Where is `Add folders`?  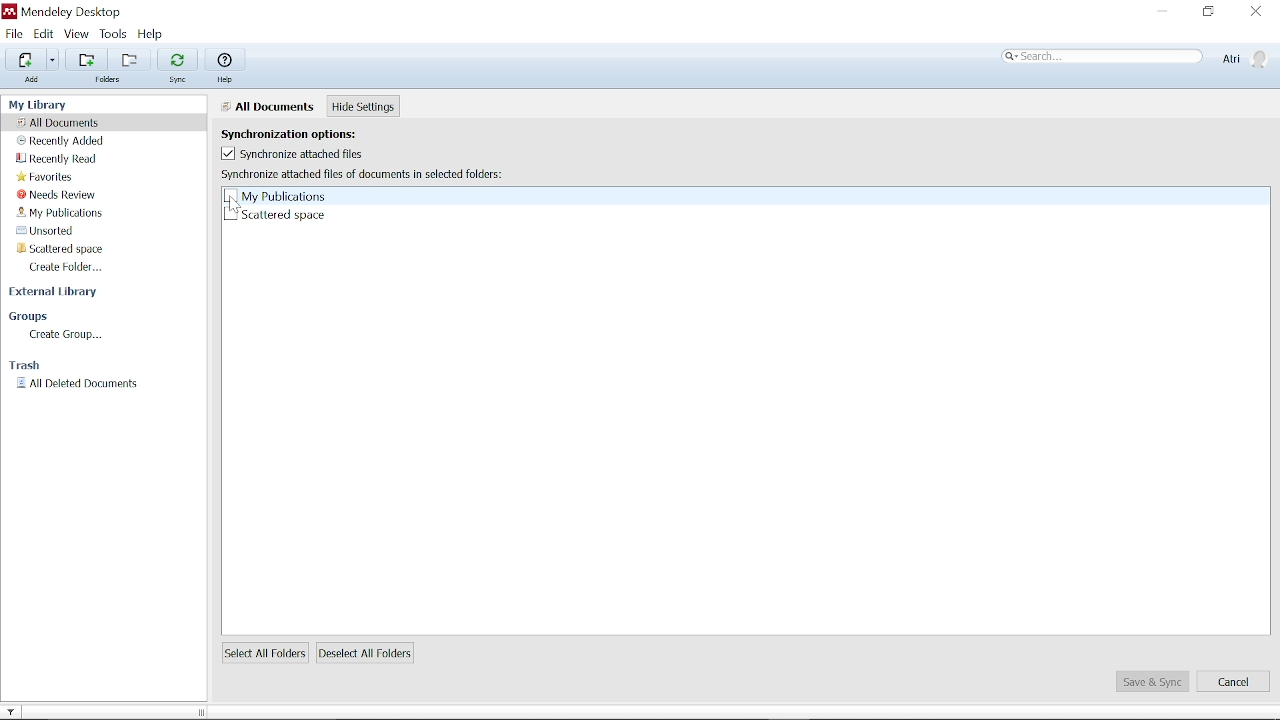 Add folders is located at coordinates (83, 60).